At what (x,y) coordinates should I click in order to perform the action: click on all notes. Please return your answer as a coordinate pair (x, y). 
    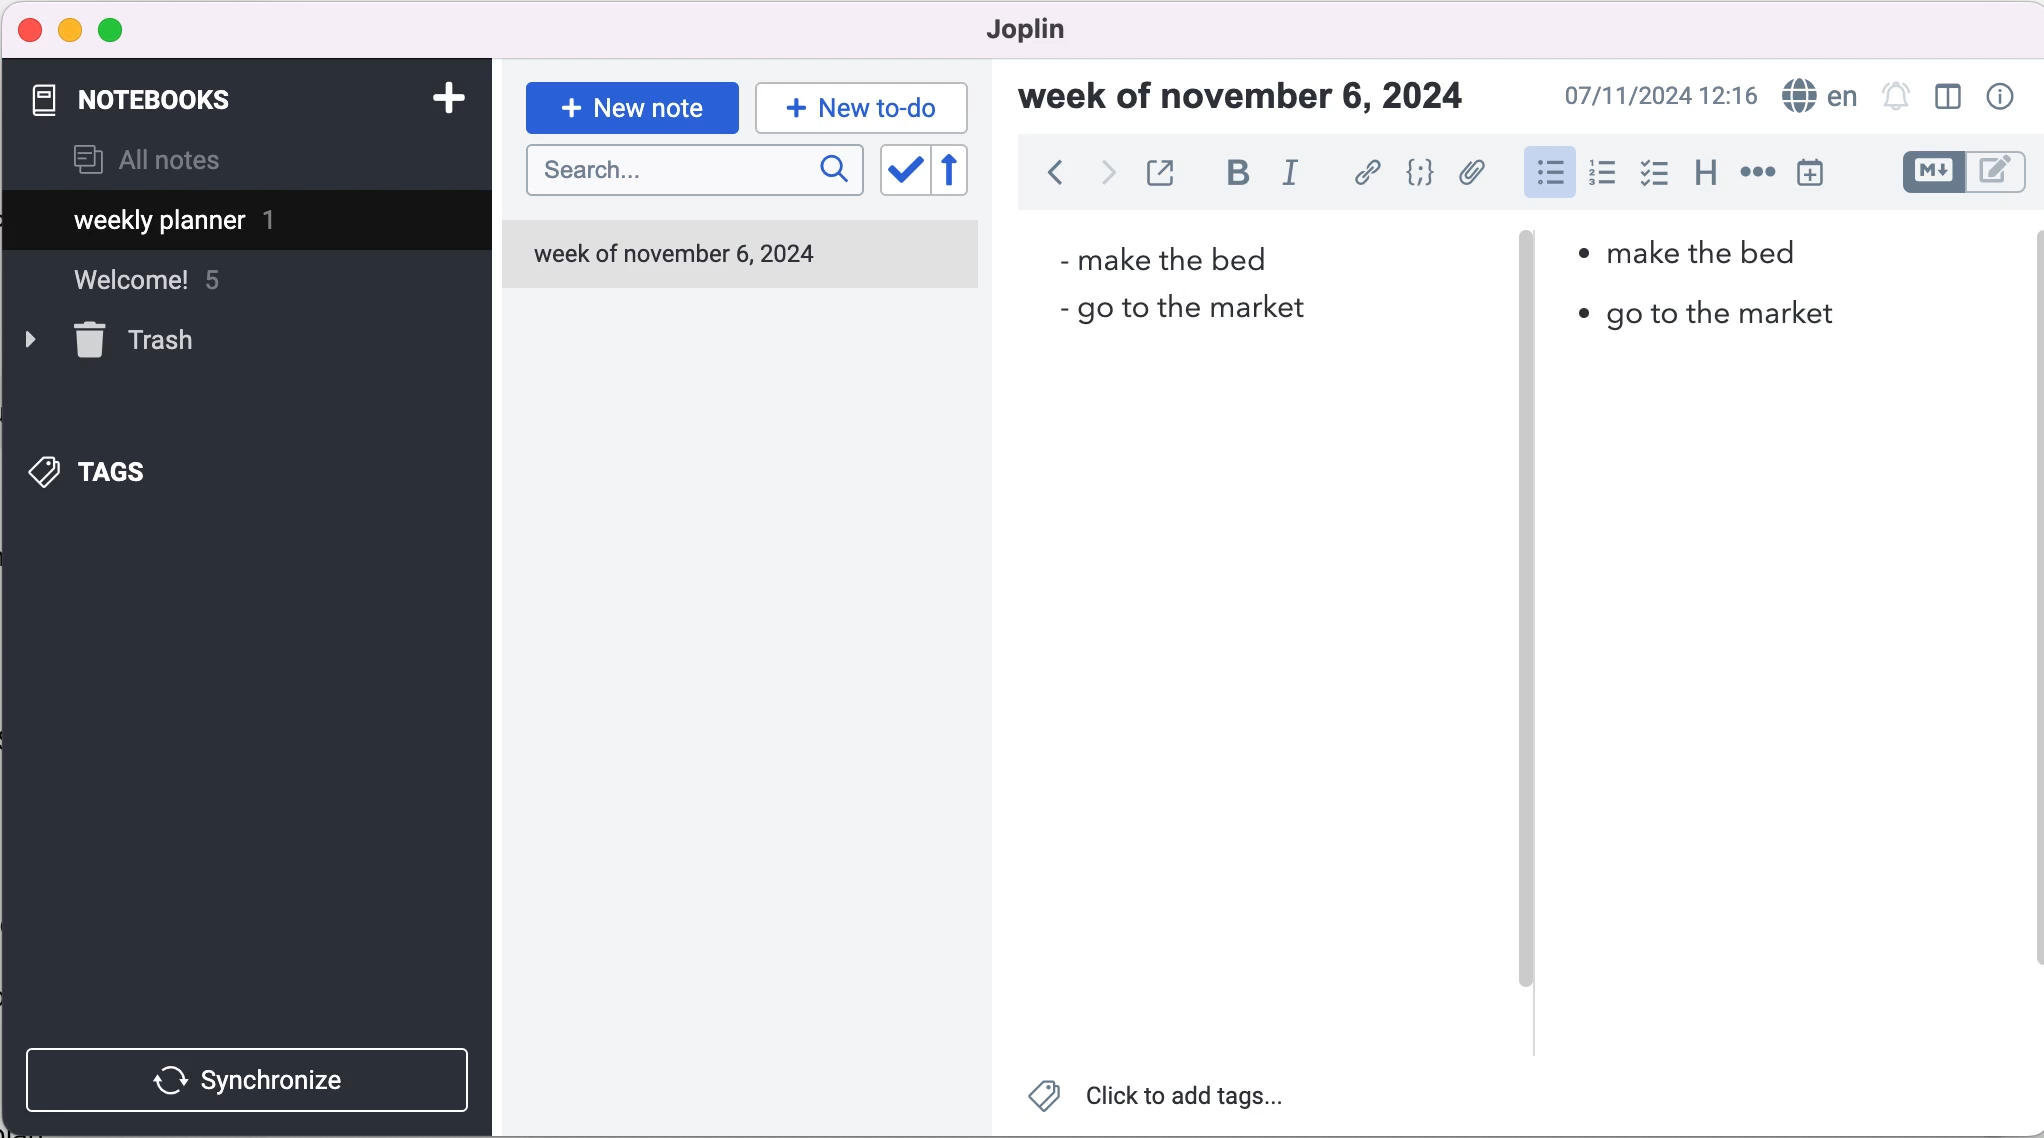
    Looking at the image, I should click on (147, 162).